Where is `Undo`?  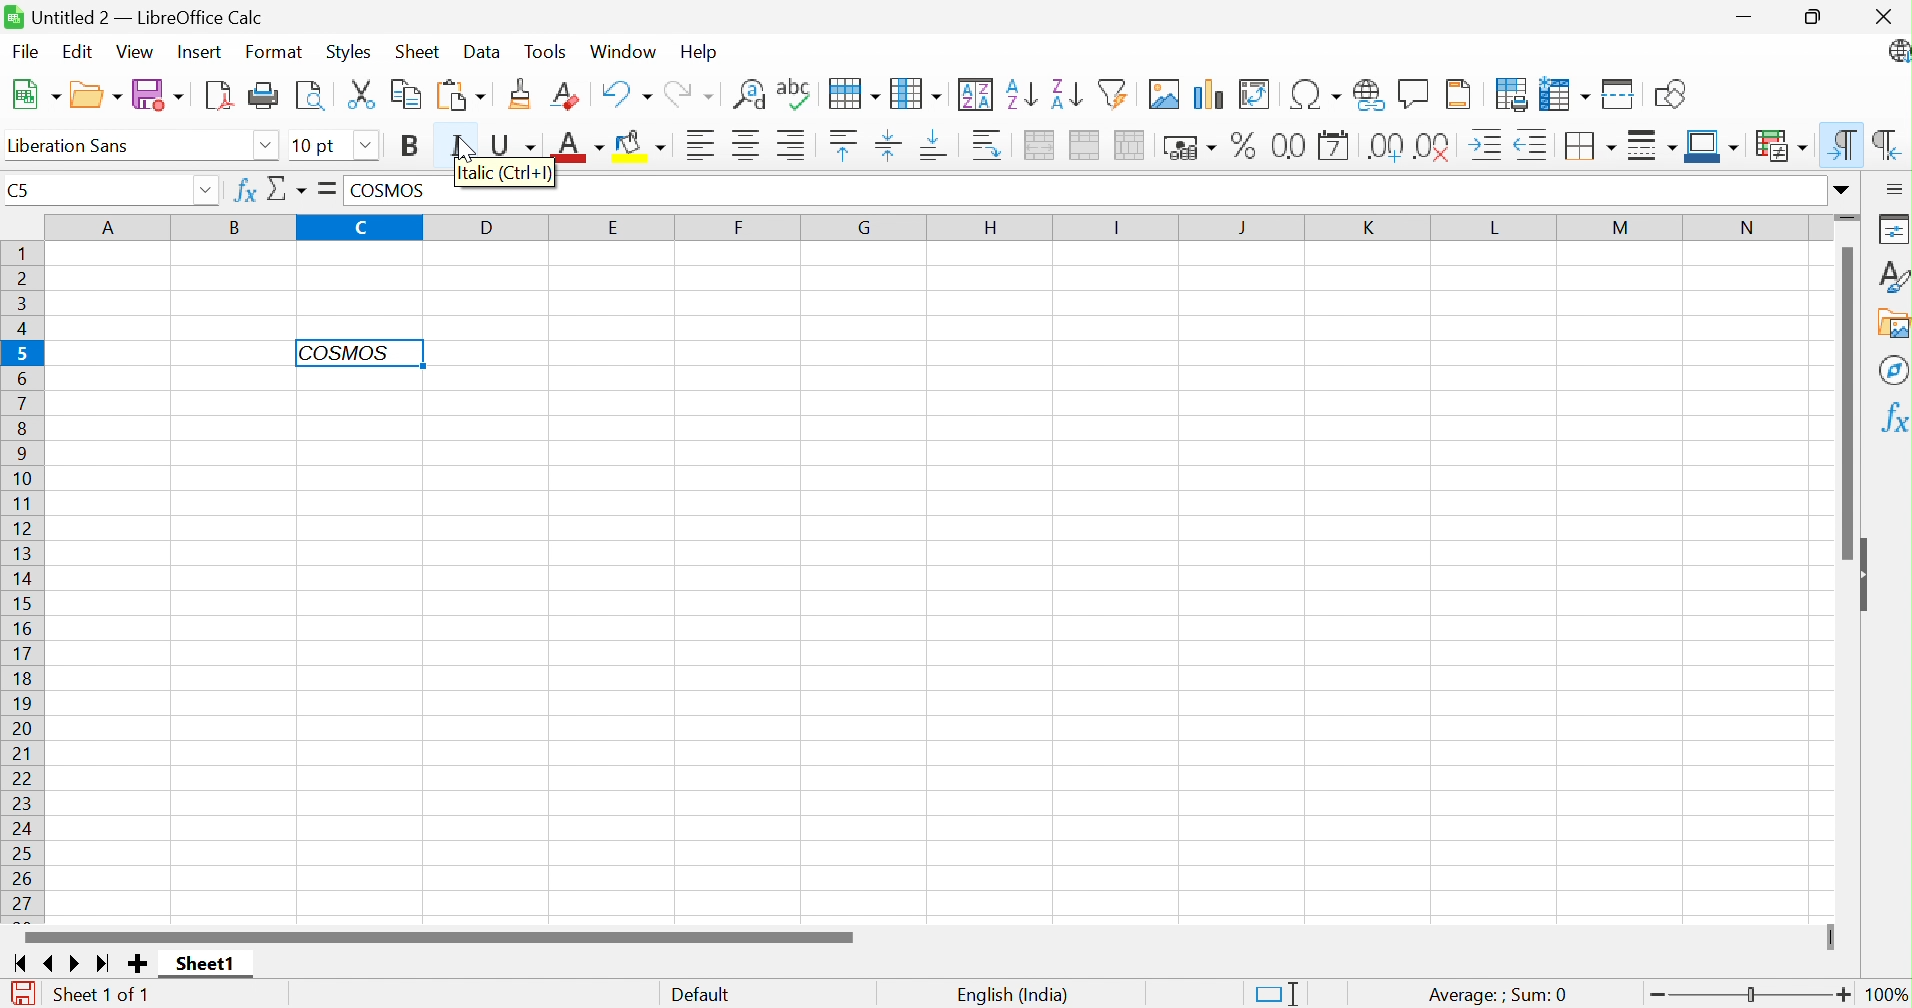
Undo is located at coordinates (625, 93).